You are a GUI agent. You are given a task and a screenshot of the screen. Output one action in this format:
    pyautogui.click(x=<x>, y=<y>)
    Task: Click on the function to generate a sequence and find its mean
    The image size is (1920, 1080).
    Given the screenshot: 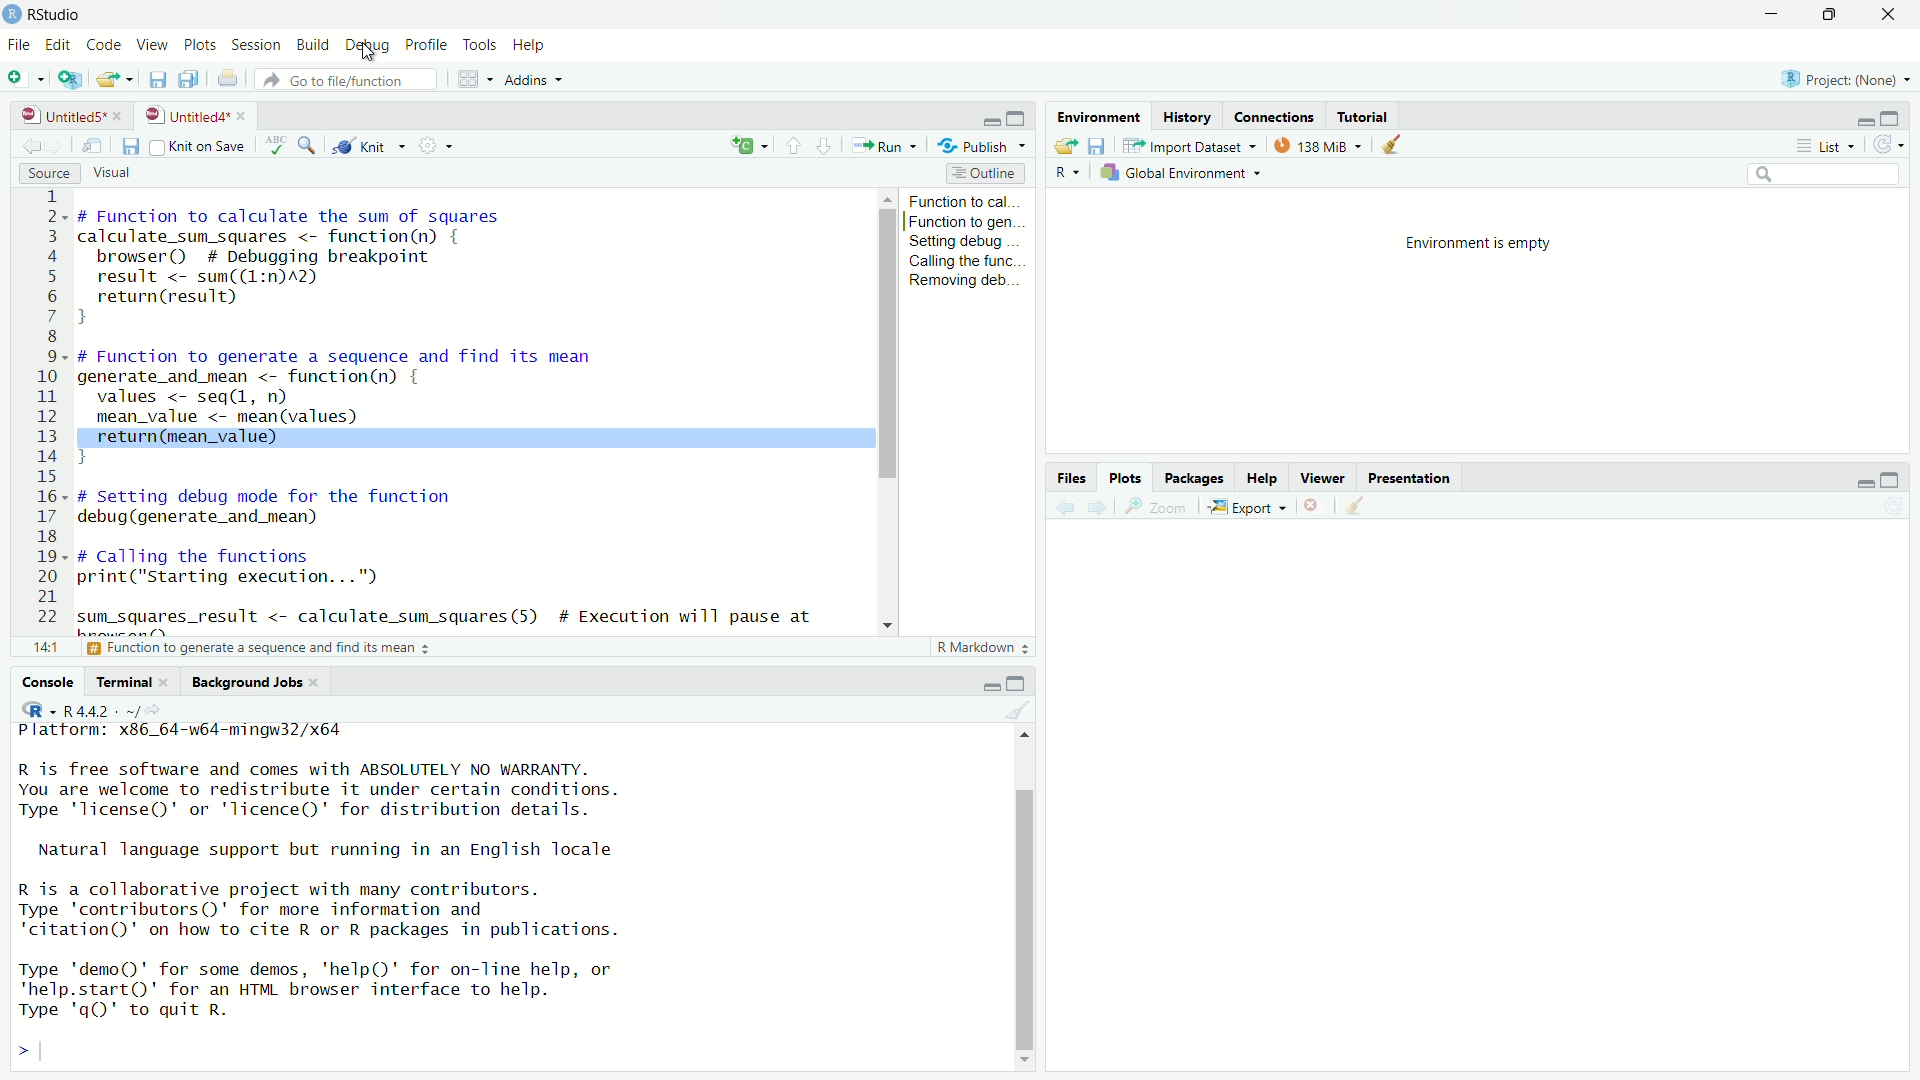 What is the action you would take?
    pyautogui.click(x=266, y=649)
    